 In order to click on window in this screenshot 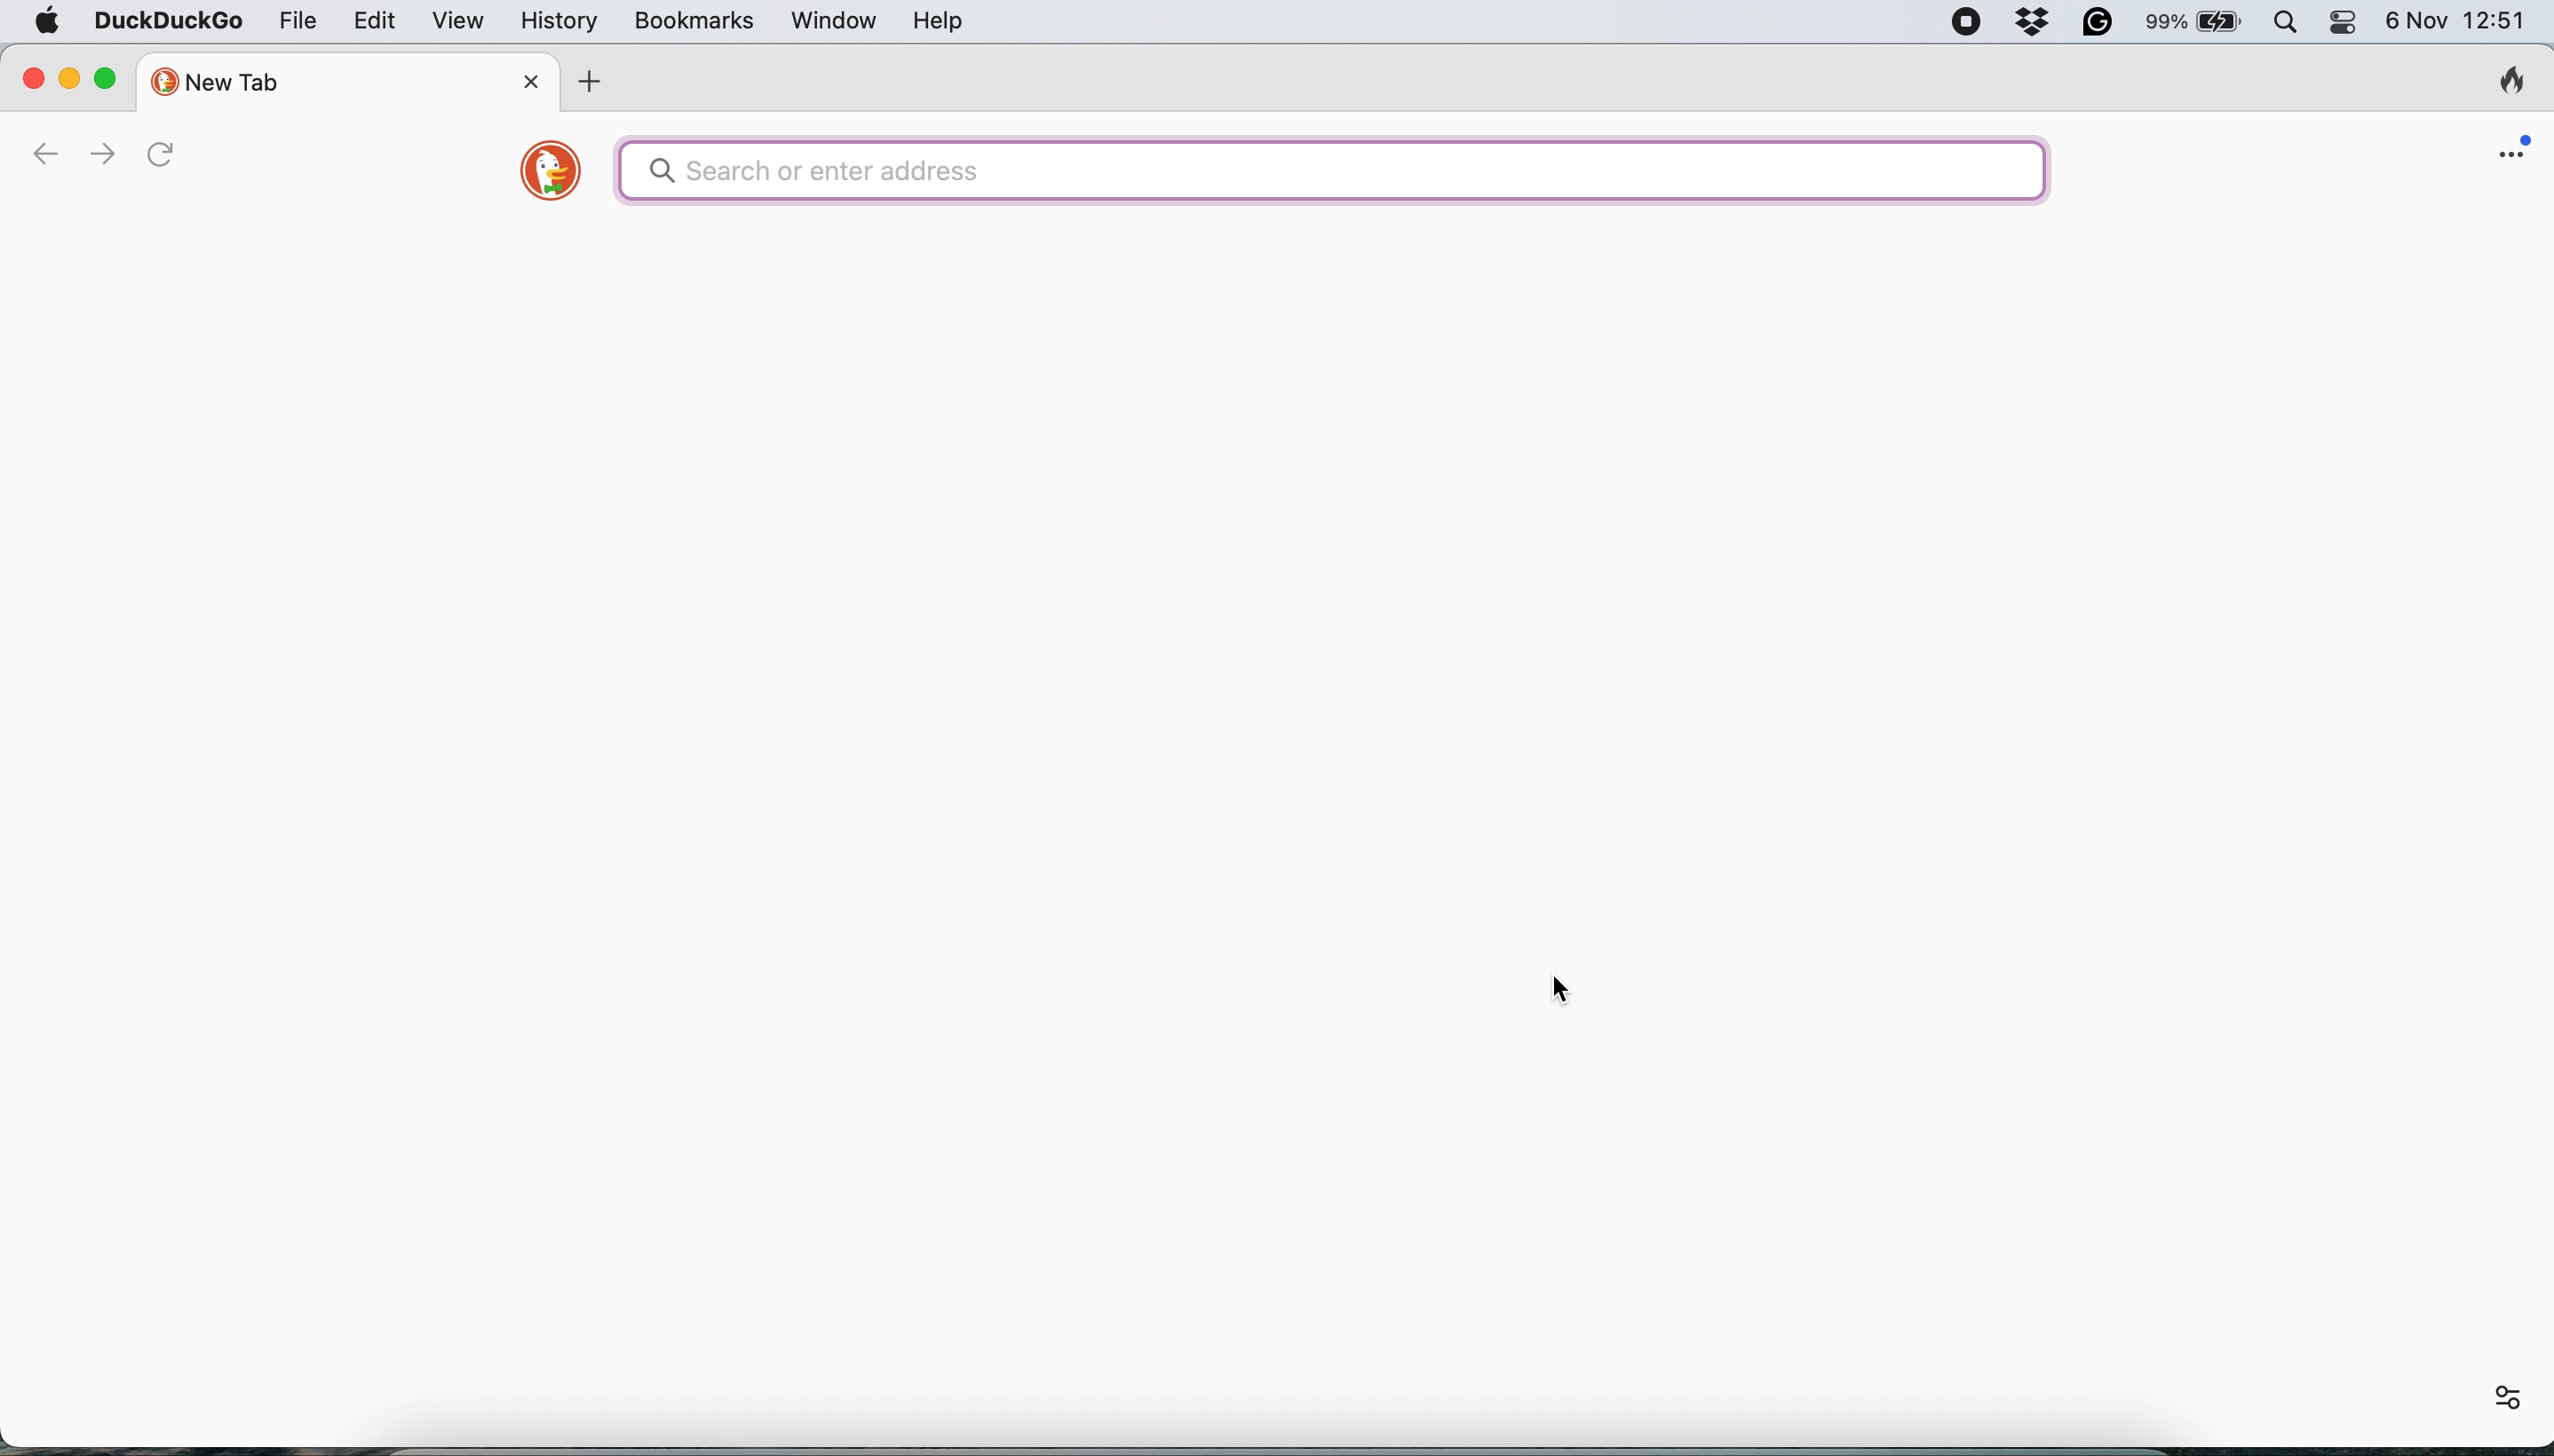, I will do `click(829, 21)`.